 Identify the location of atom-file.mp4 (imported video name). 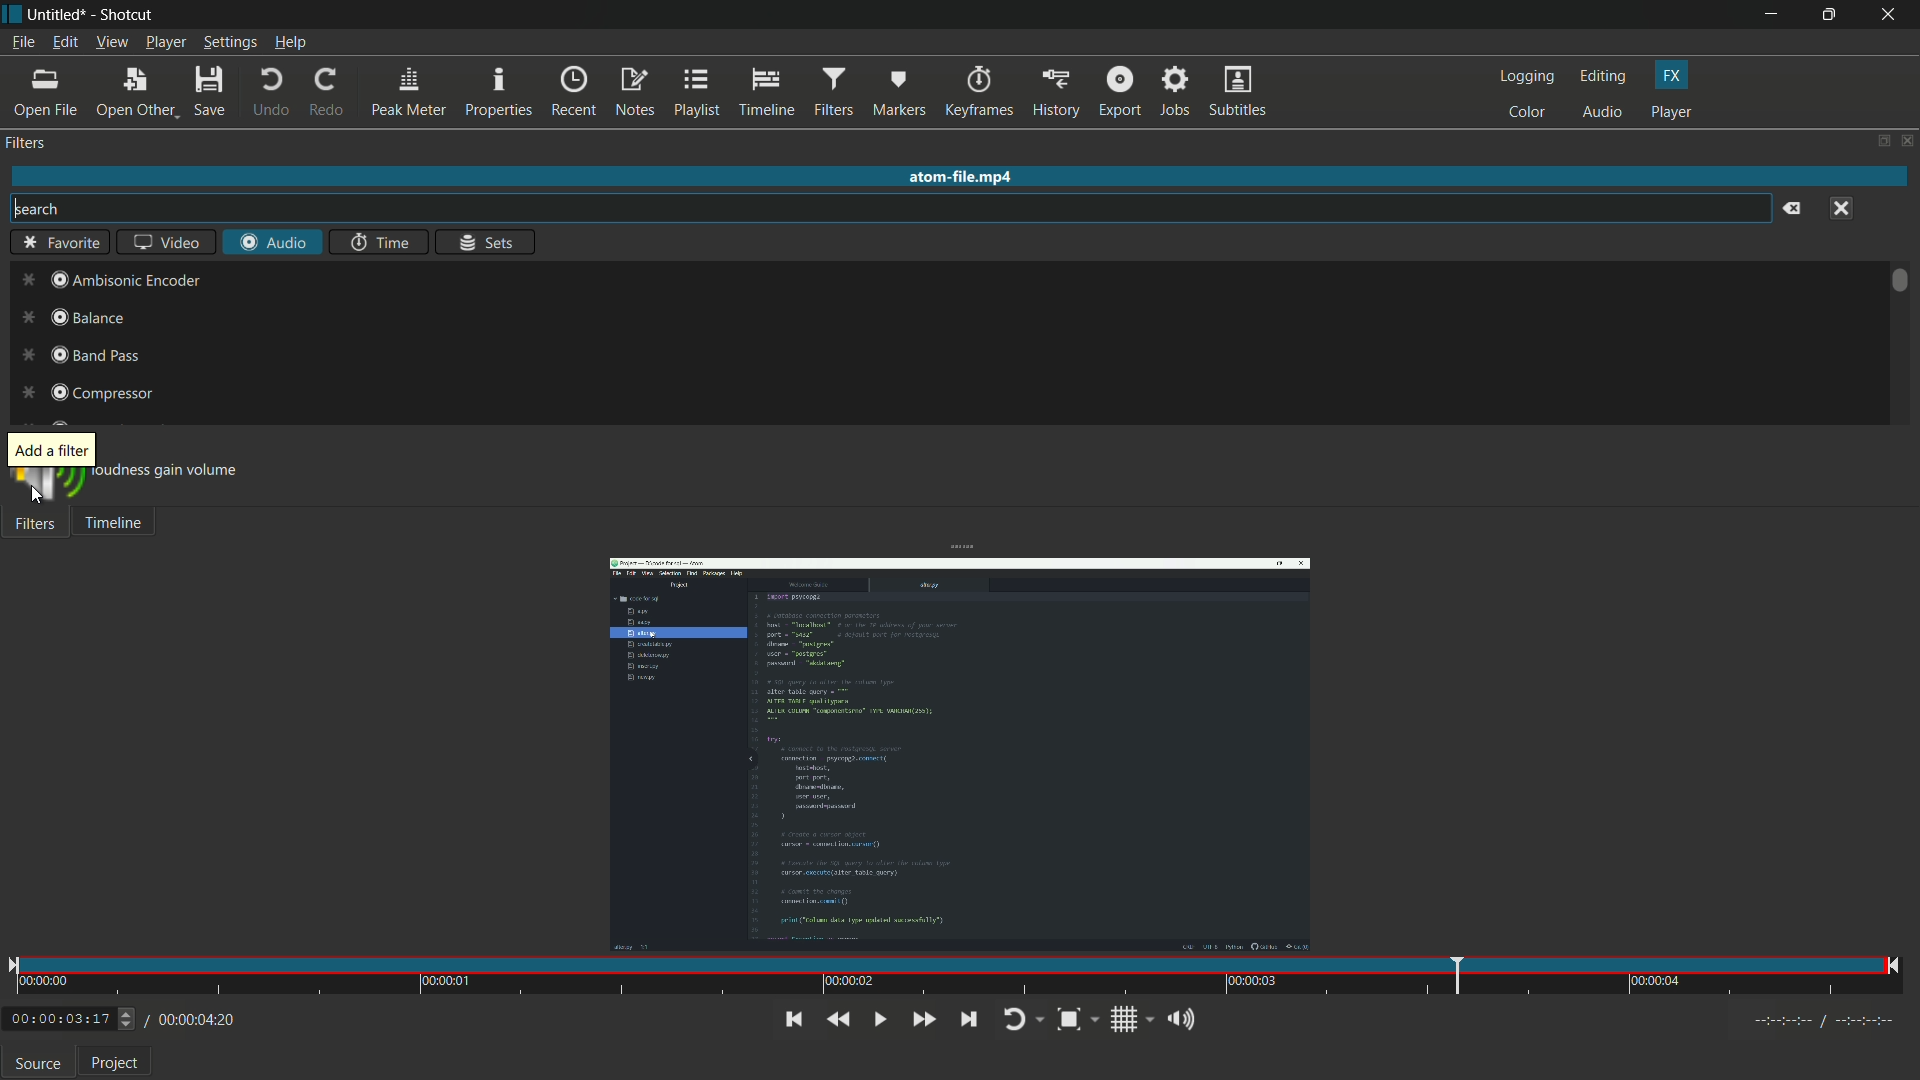
(965, 178).